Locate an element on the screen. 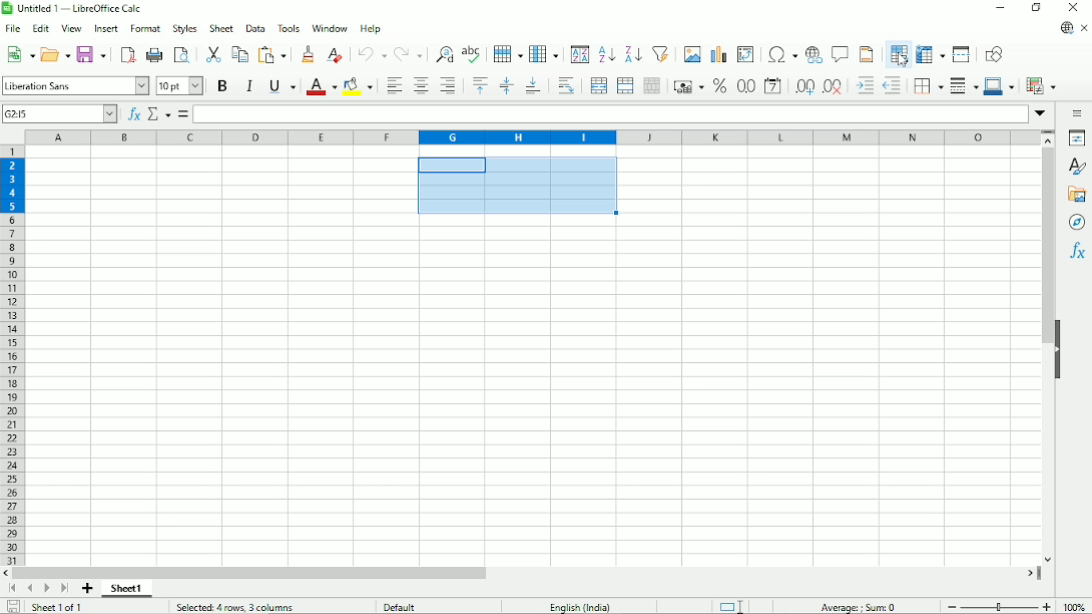 The image size is (1092, 614). Align right is located at coordinates (448, 87).